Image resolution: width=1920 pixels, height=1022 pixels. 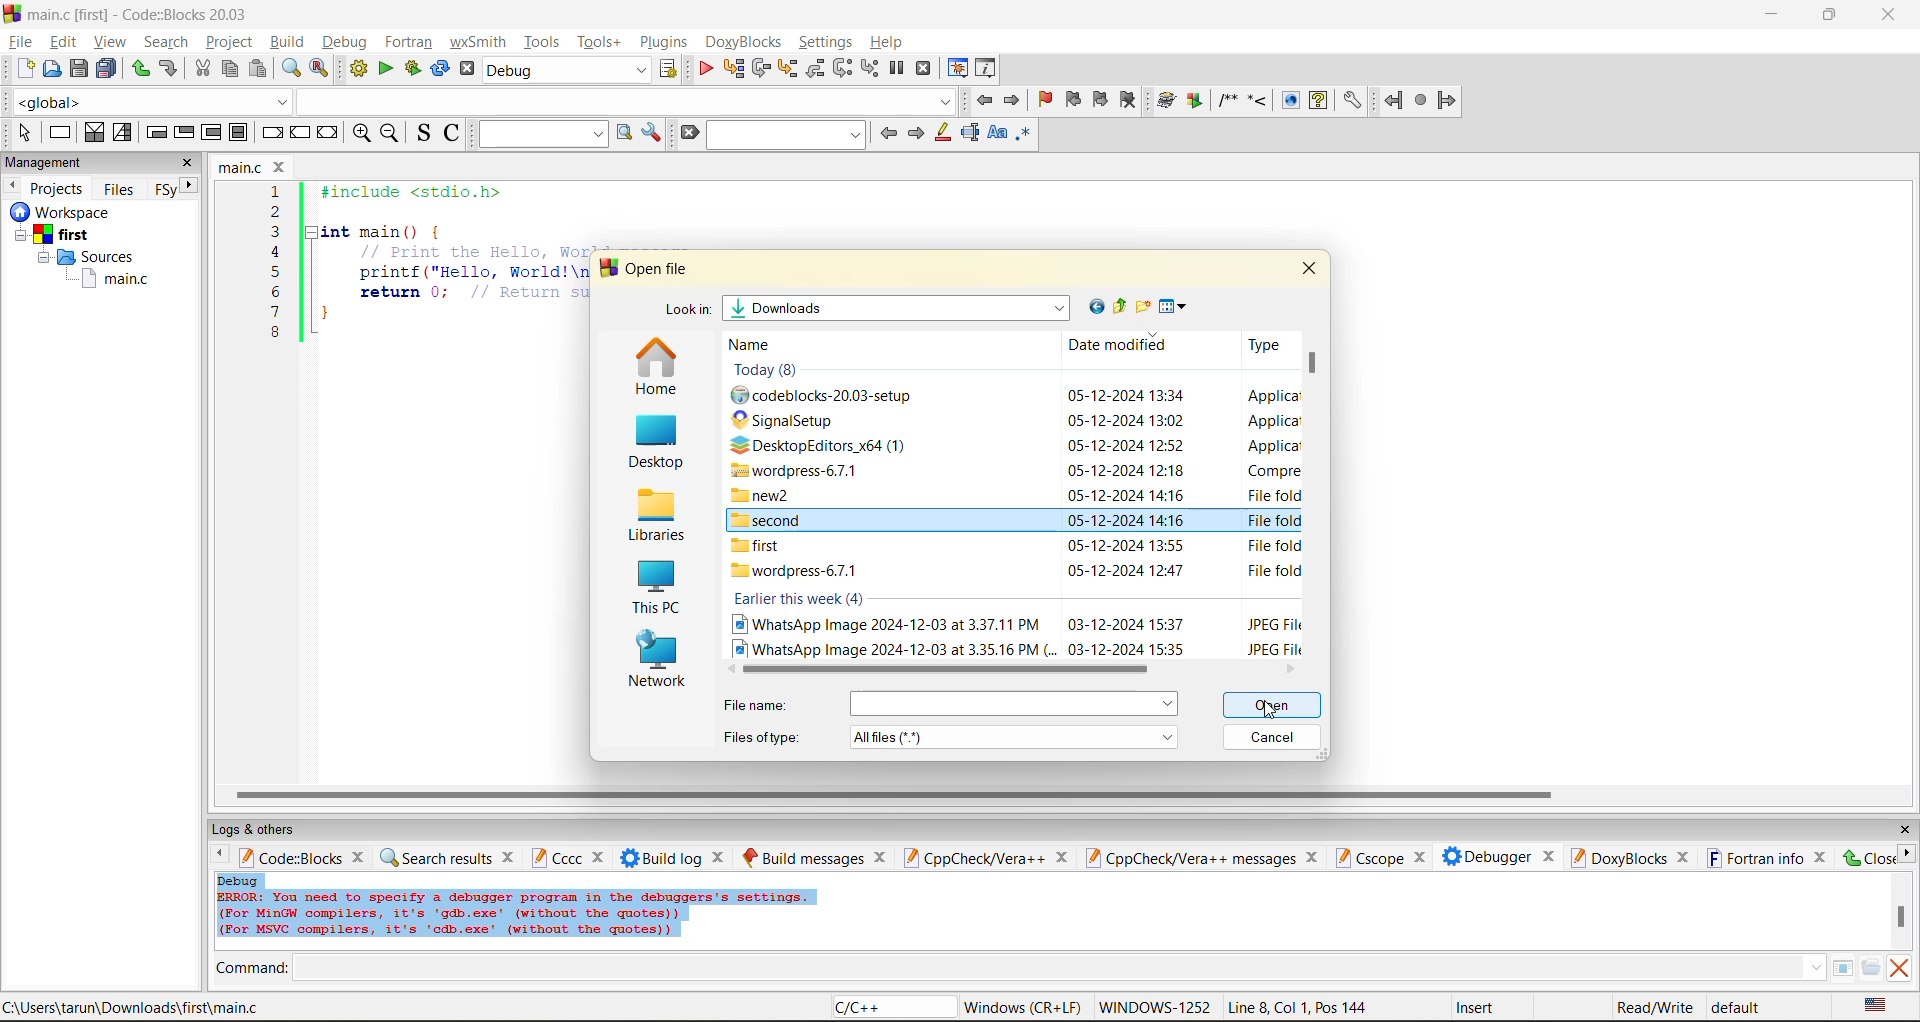 I want to click on Fsy, so click(x=164, y=190).